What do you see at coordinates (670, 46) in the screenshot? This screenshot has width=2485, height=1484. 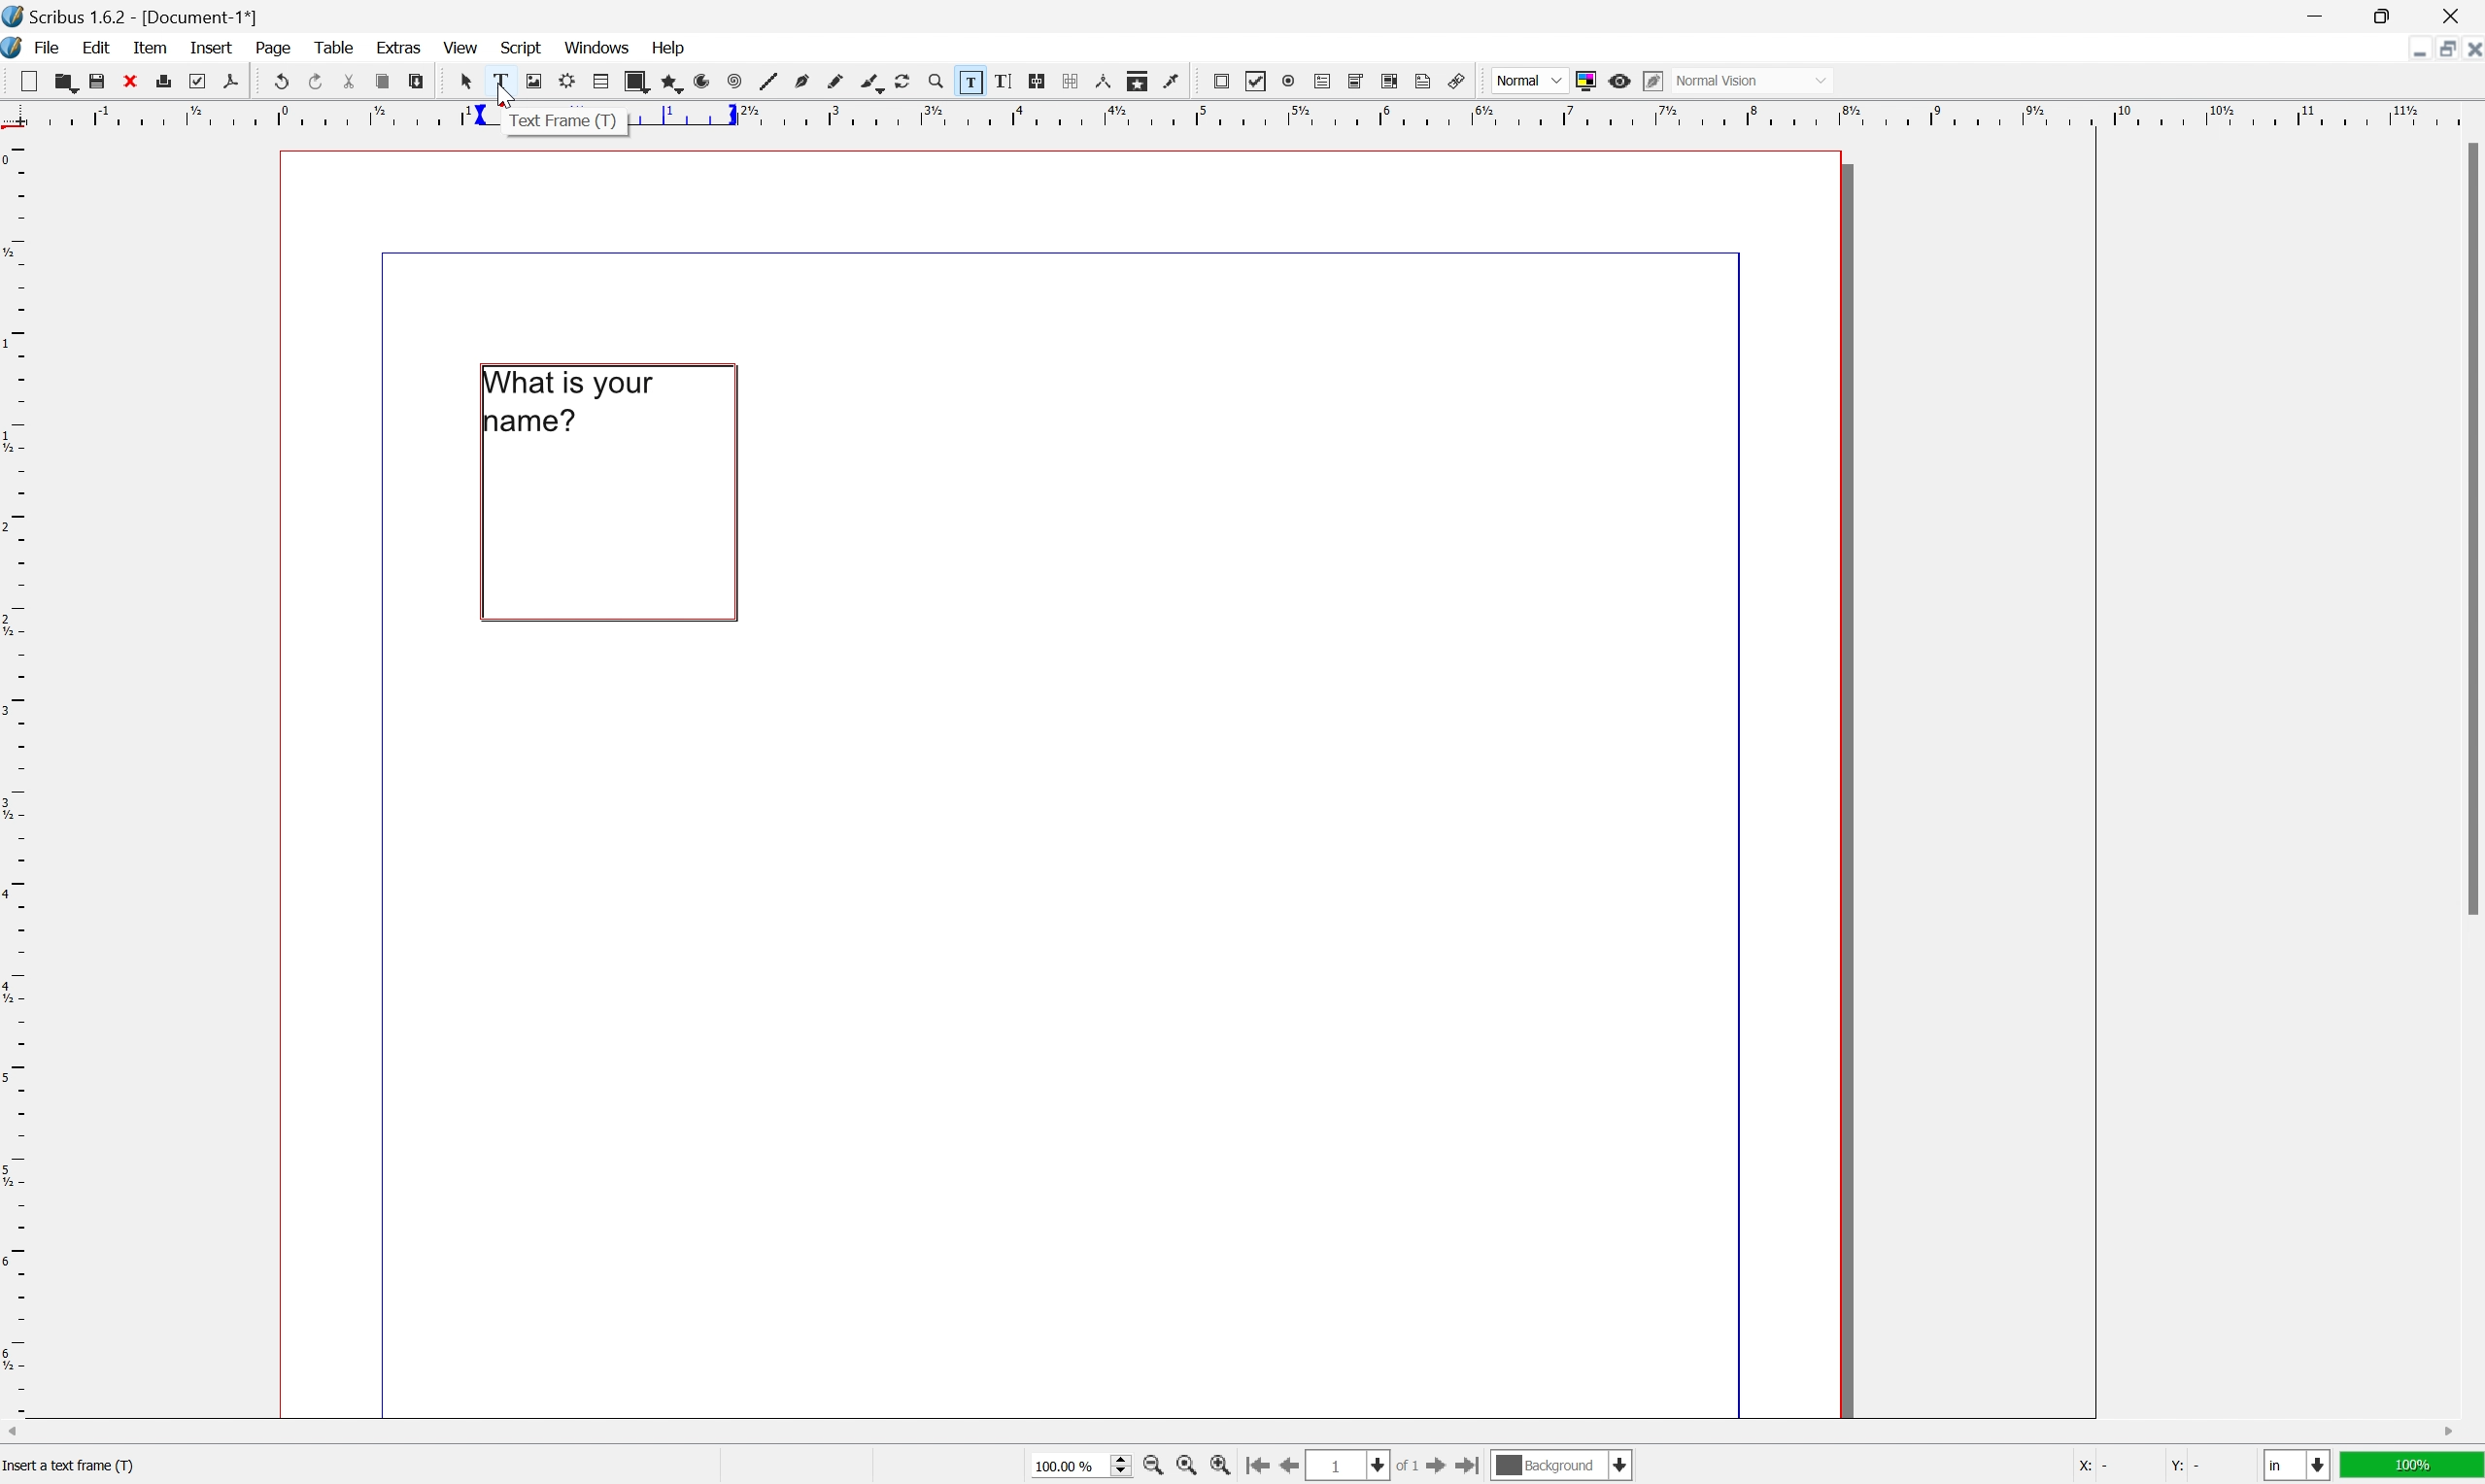 I see `help` at bounding box center [670, 46].